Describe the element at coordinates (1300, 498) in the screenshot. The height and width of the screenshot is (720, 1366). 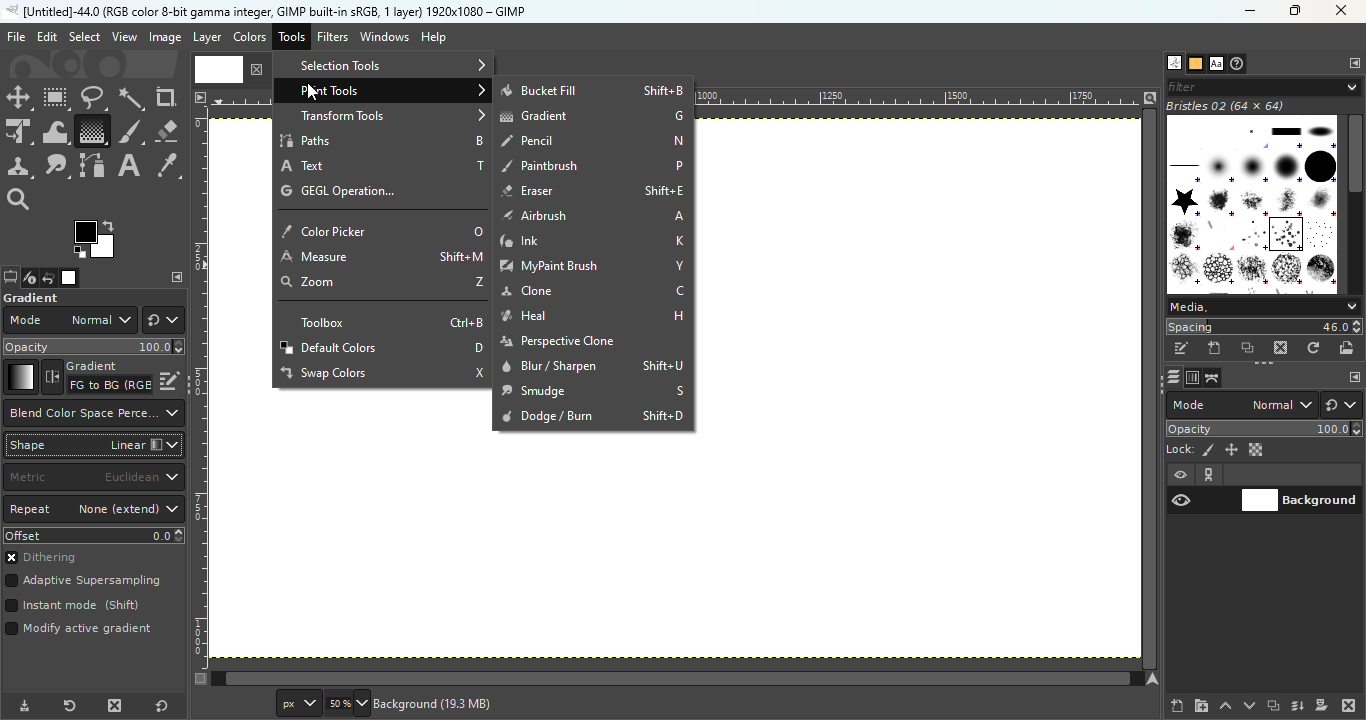
I see `Background` at that location.